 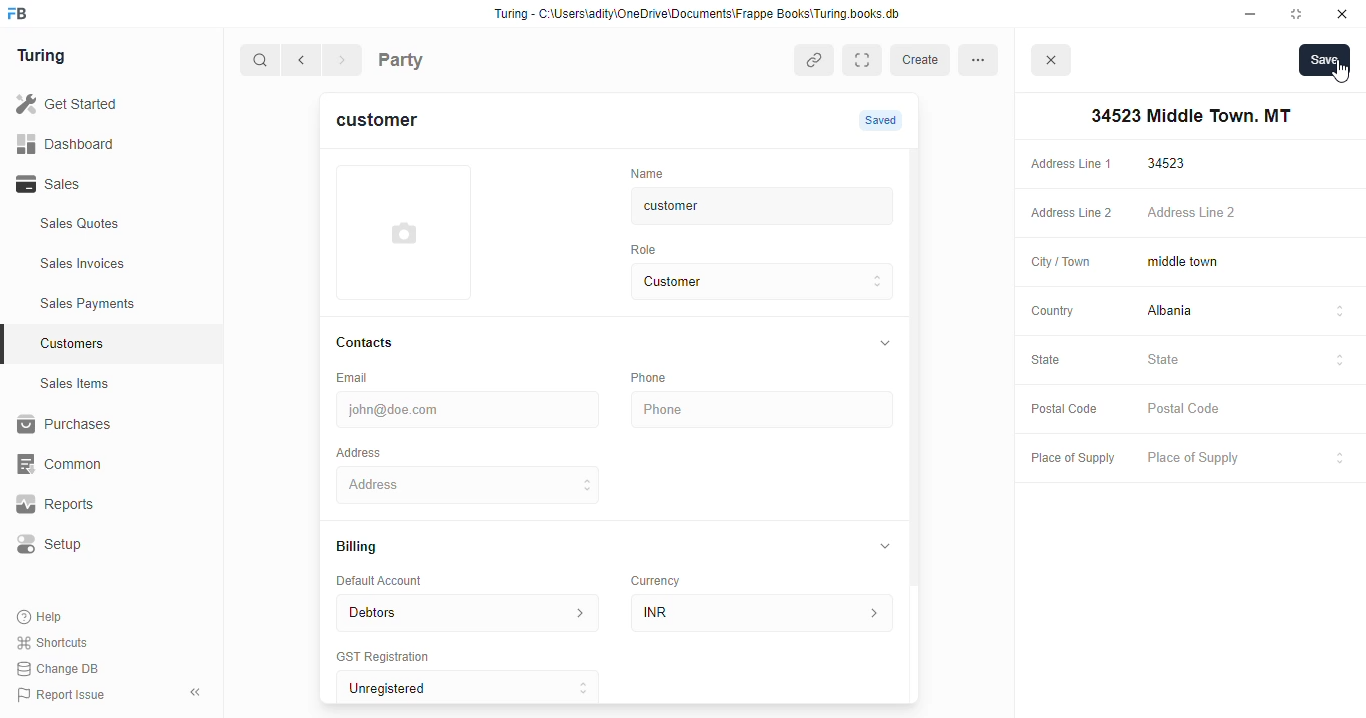 I want to click on Get Started, so click(x=93, y=105).